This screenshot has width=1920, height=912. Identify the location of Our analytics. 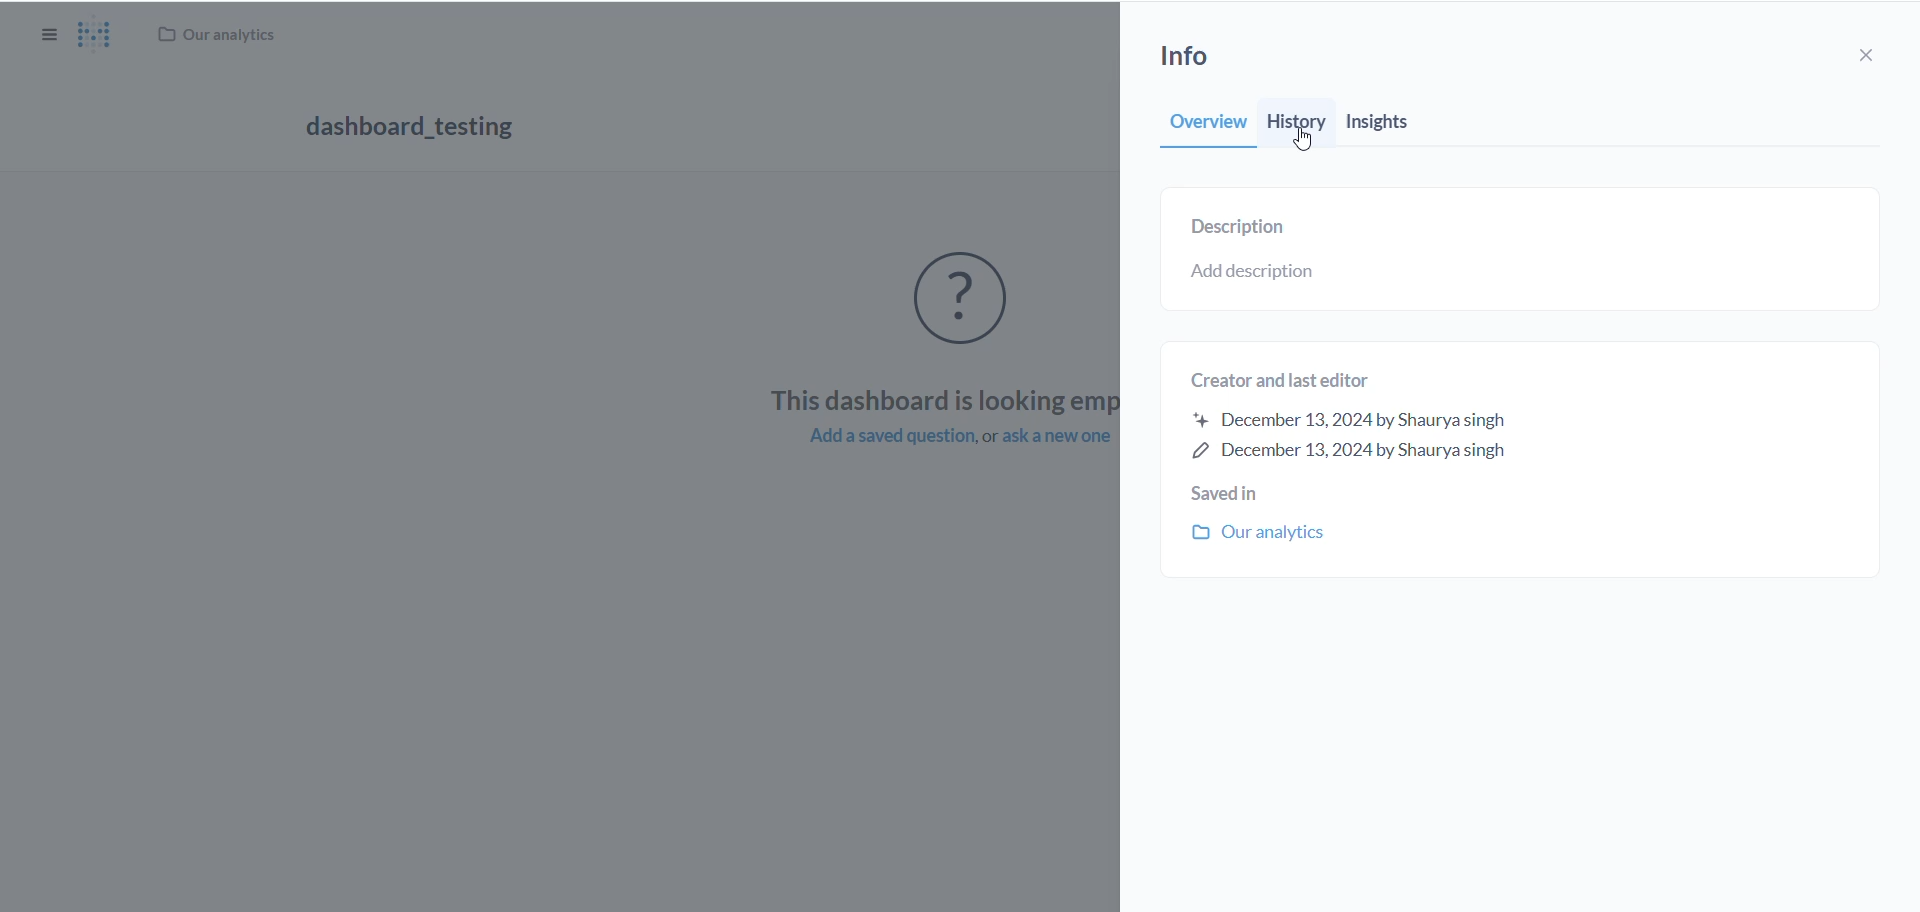
(221, 33).